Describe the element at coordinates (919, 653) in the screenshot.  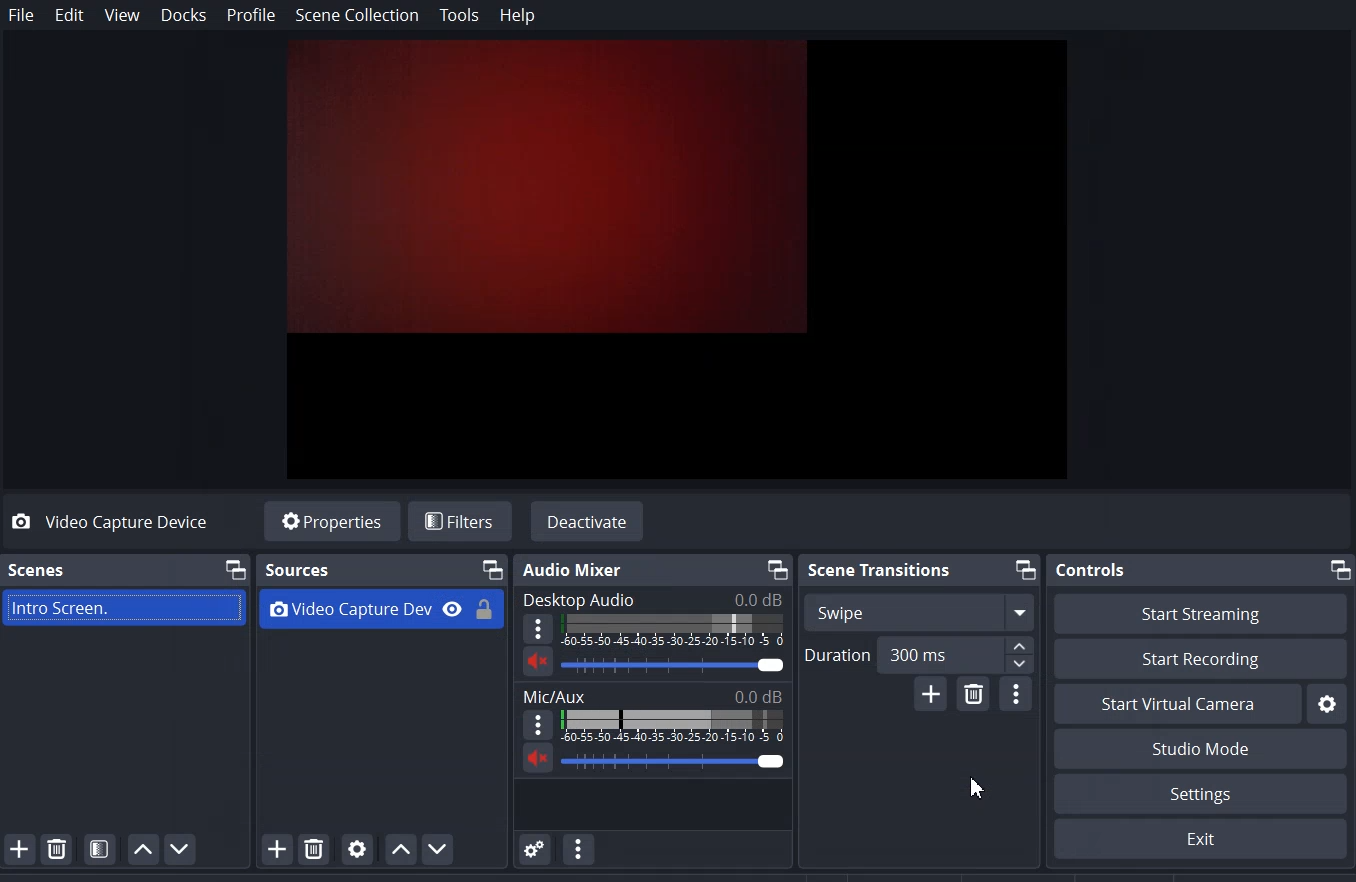
I see `Duration` at that location.